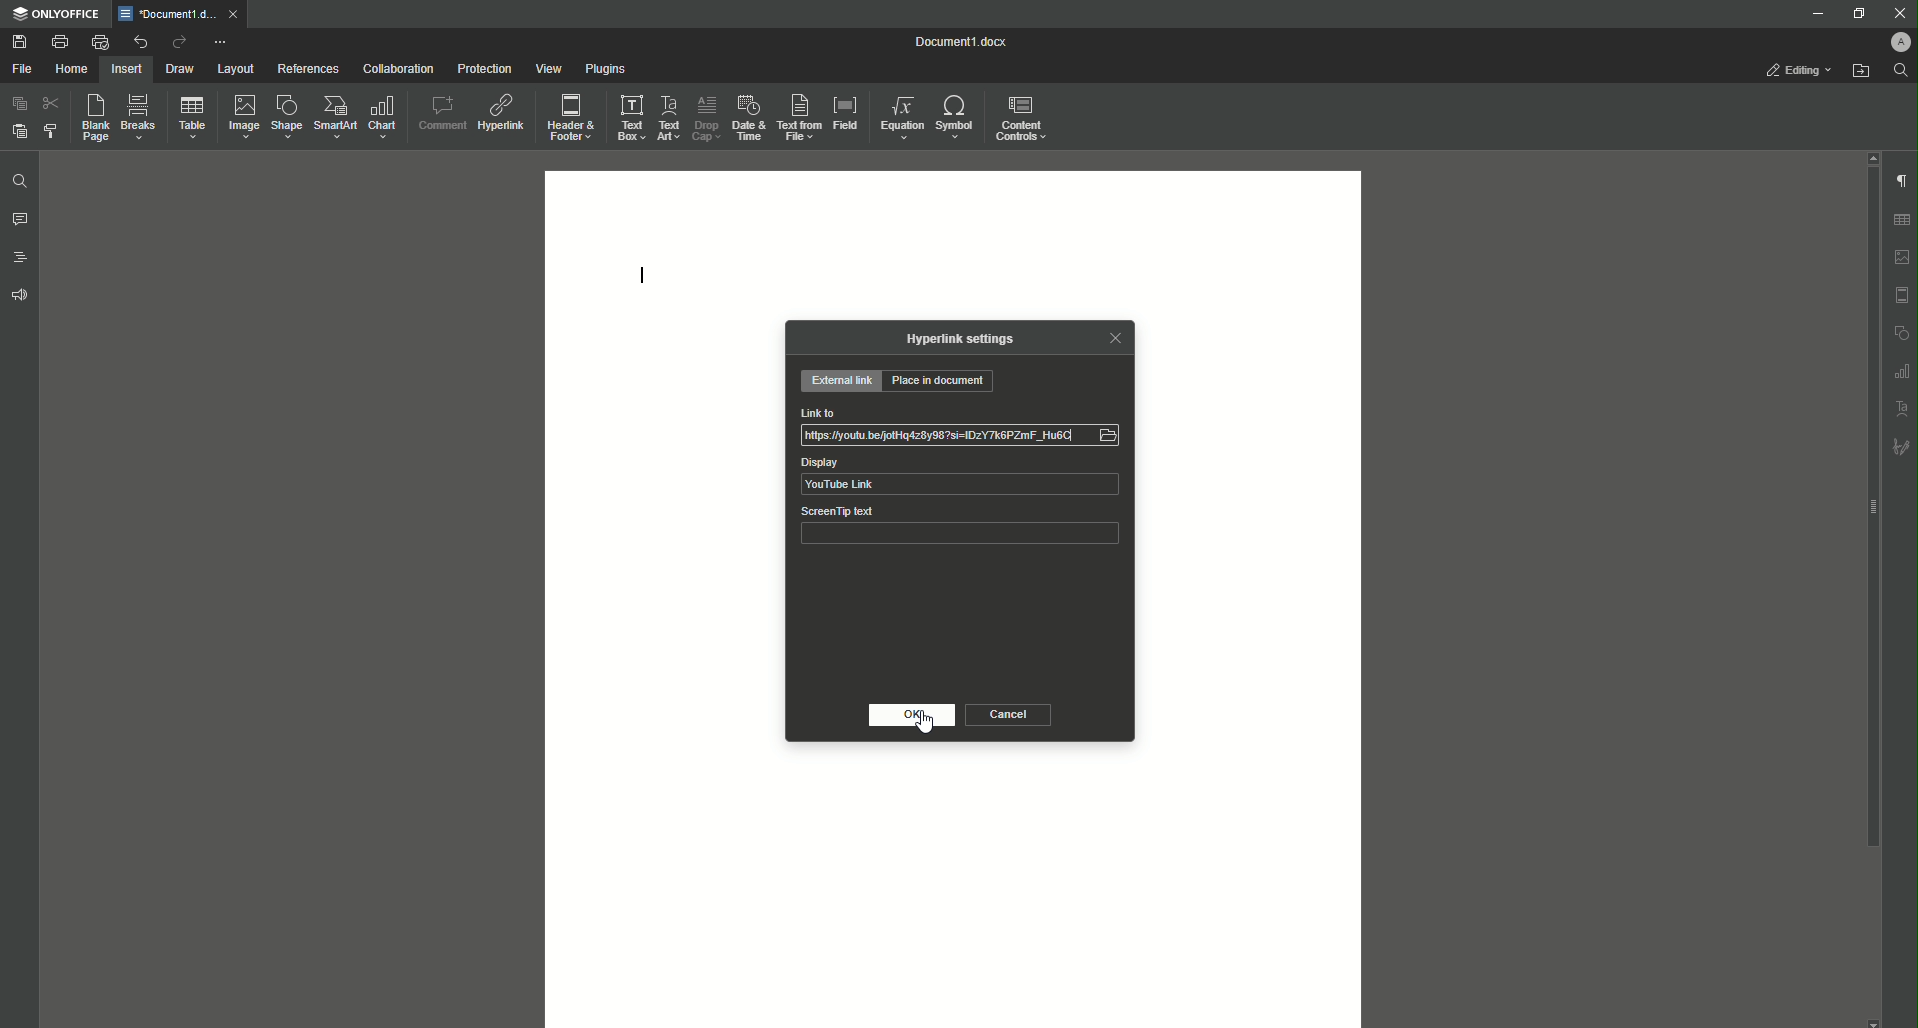  I want to click on Hyperlink, so click(502, 116).